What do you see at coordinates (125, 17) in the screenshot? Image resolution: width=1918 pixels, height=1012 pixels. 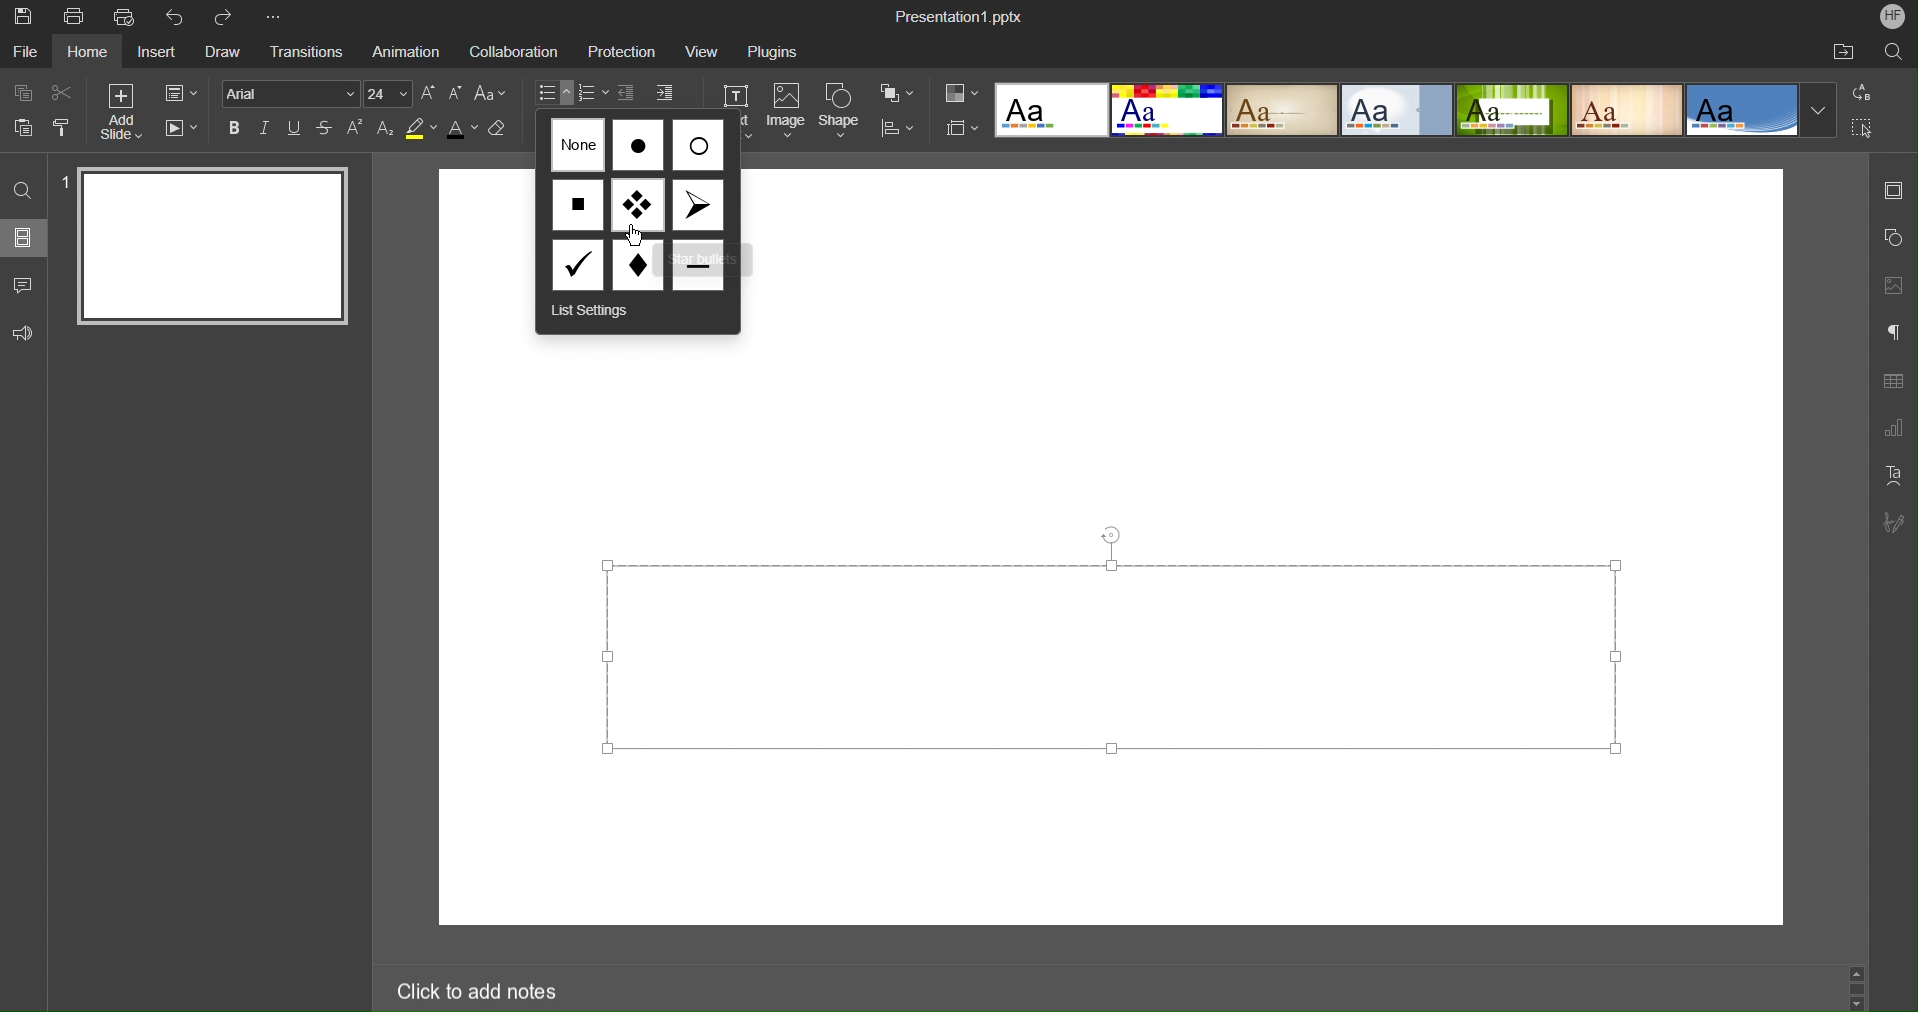 I see `Quick Print` at bounding box center [125, 17].